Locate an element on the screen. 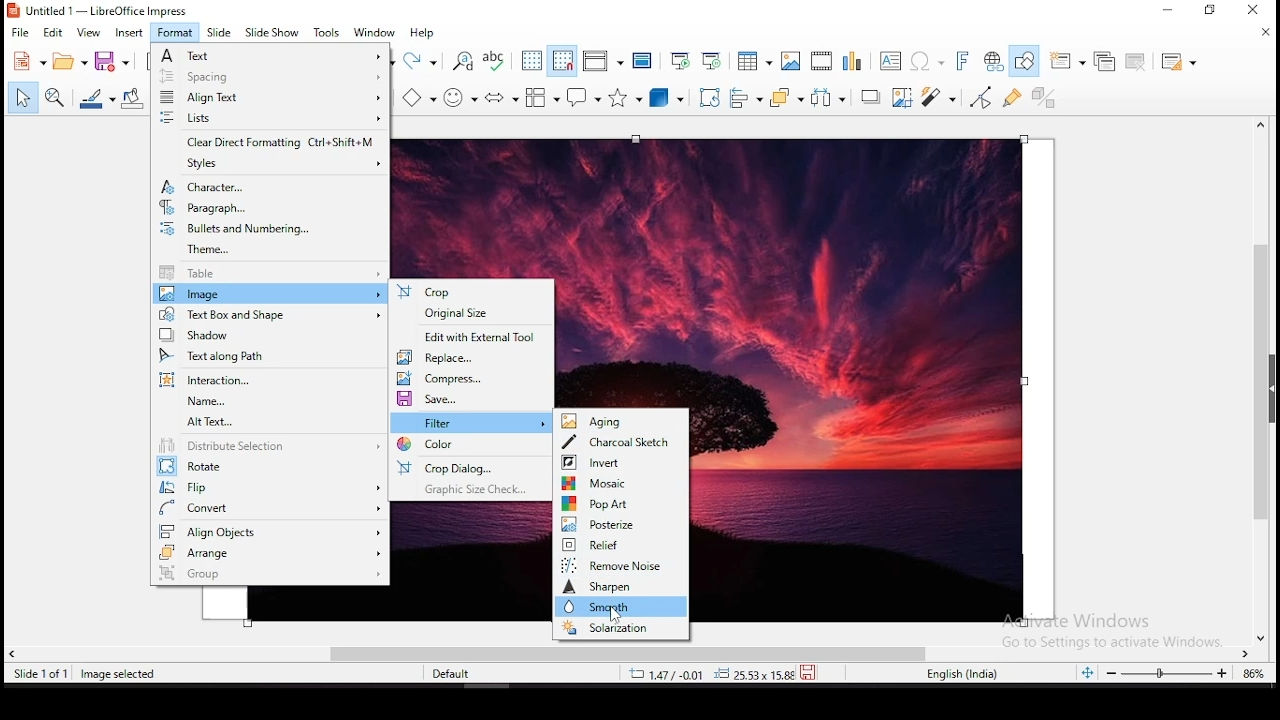 The height and width of the screenshot is (720, 1280). insert chart is located at coordinates (851, 62).